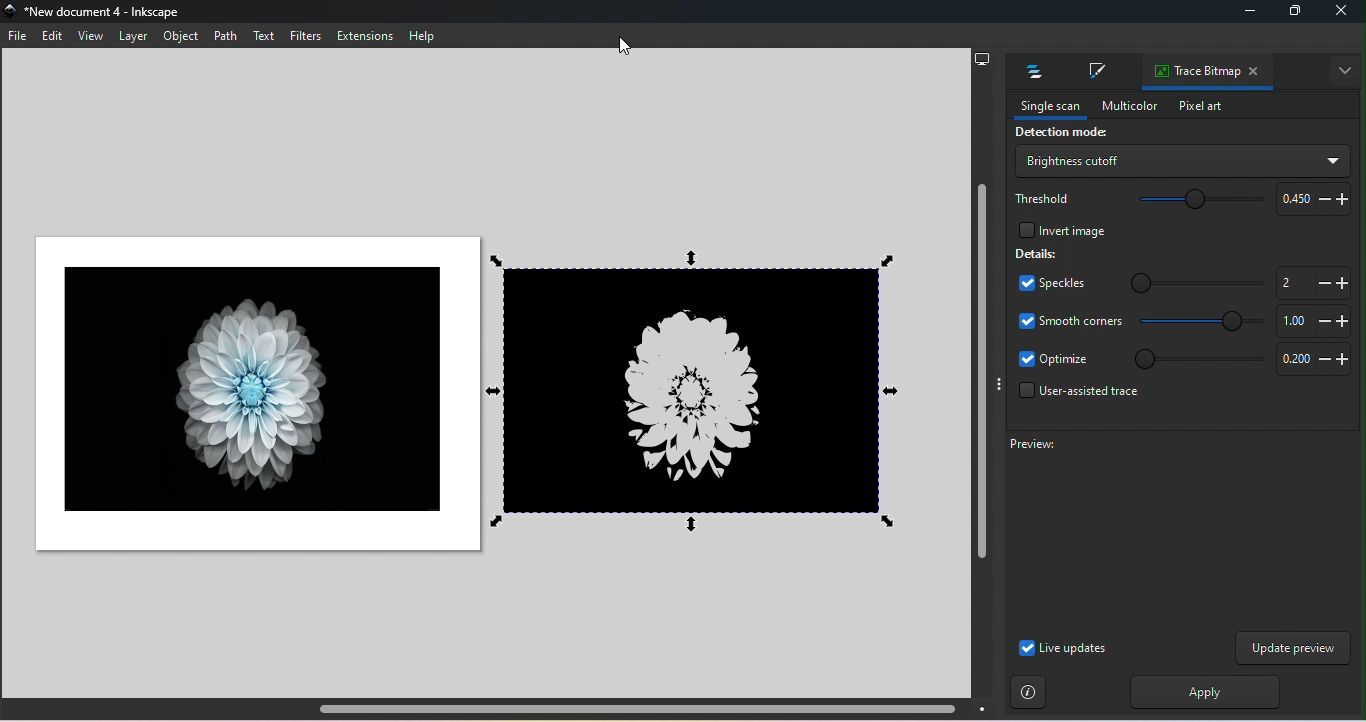 The width and height of the screenshot is (1366, 722). I want to click on Cursor, so click(627, 43).